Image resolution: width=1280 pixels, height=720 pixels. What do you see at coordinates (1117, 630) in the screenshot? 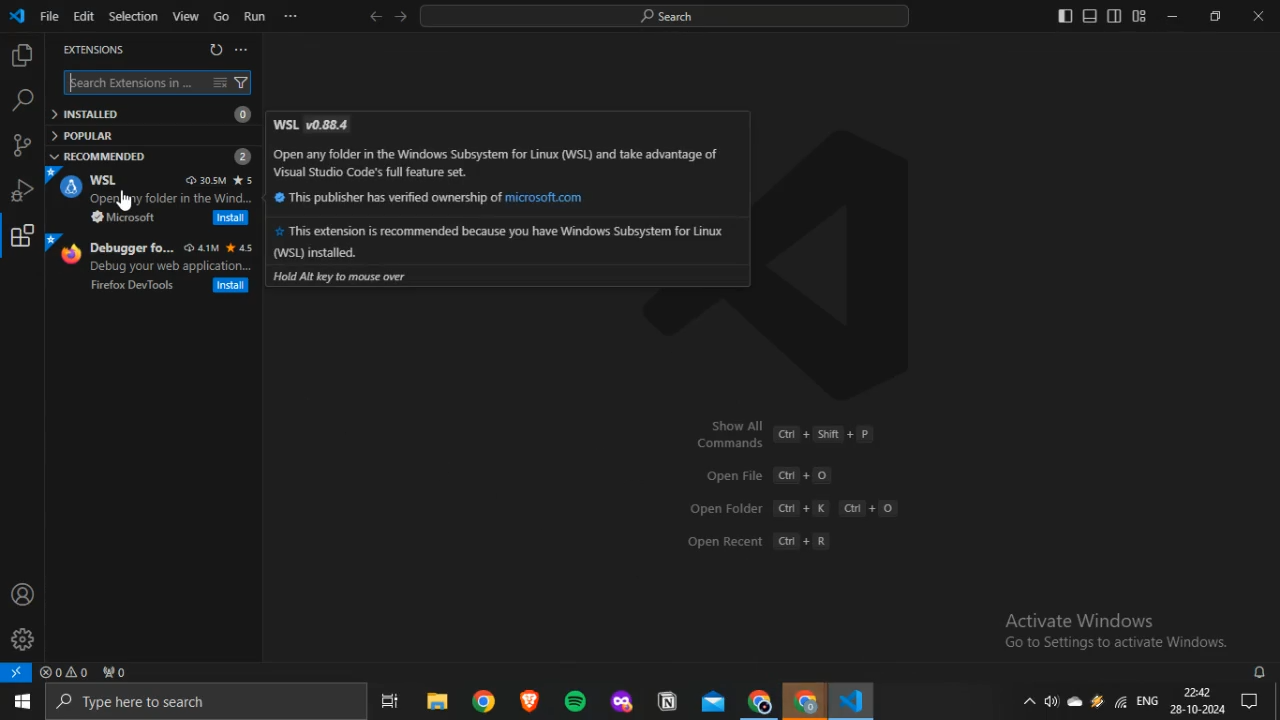
I see `Activate Windows Go to Settings to activate Windows.` at bounding box center [1117, 630].